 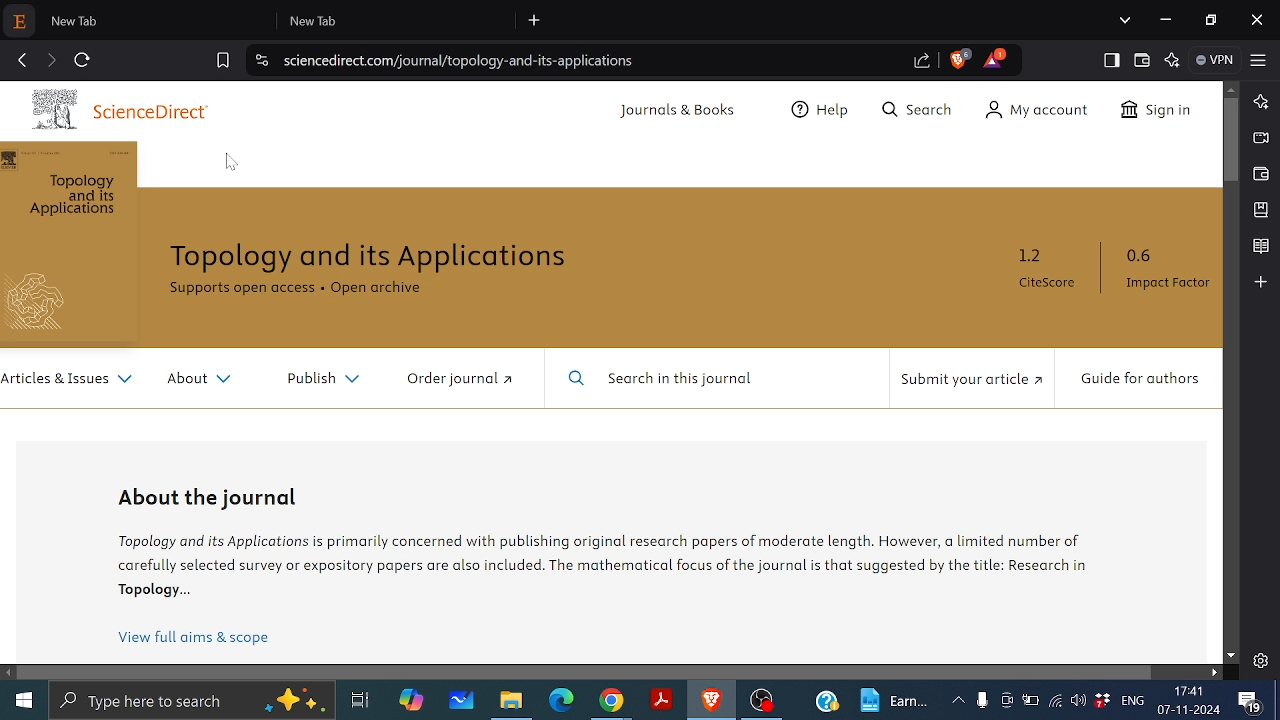 I want to click on VPN, so click(x=1214, y=60).